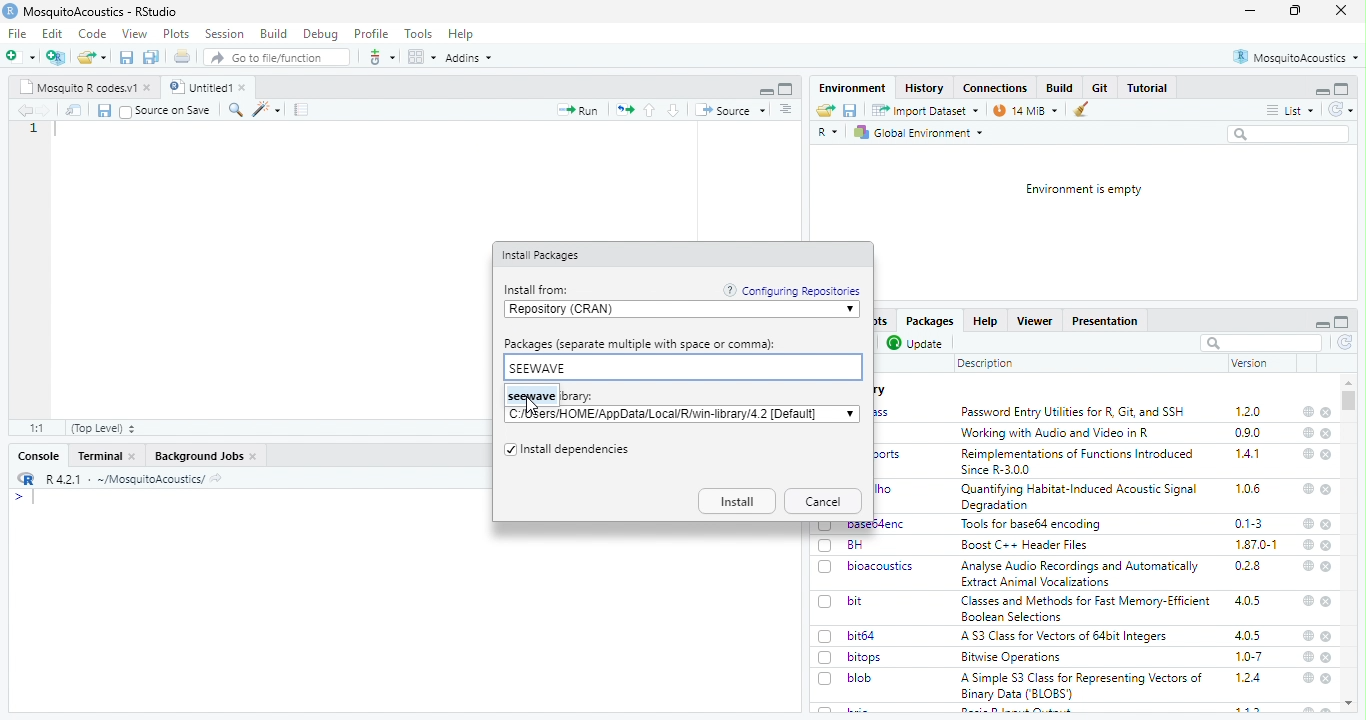 The image size is (1366, 720). Describe the element at coordinates (123, 479) in the screenshot. I see `R42.1 - ~/MosquitoAcoustics/` at that location.